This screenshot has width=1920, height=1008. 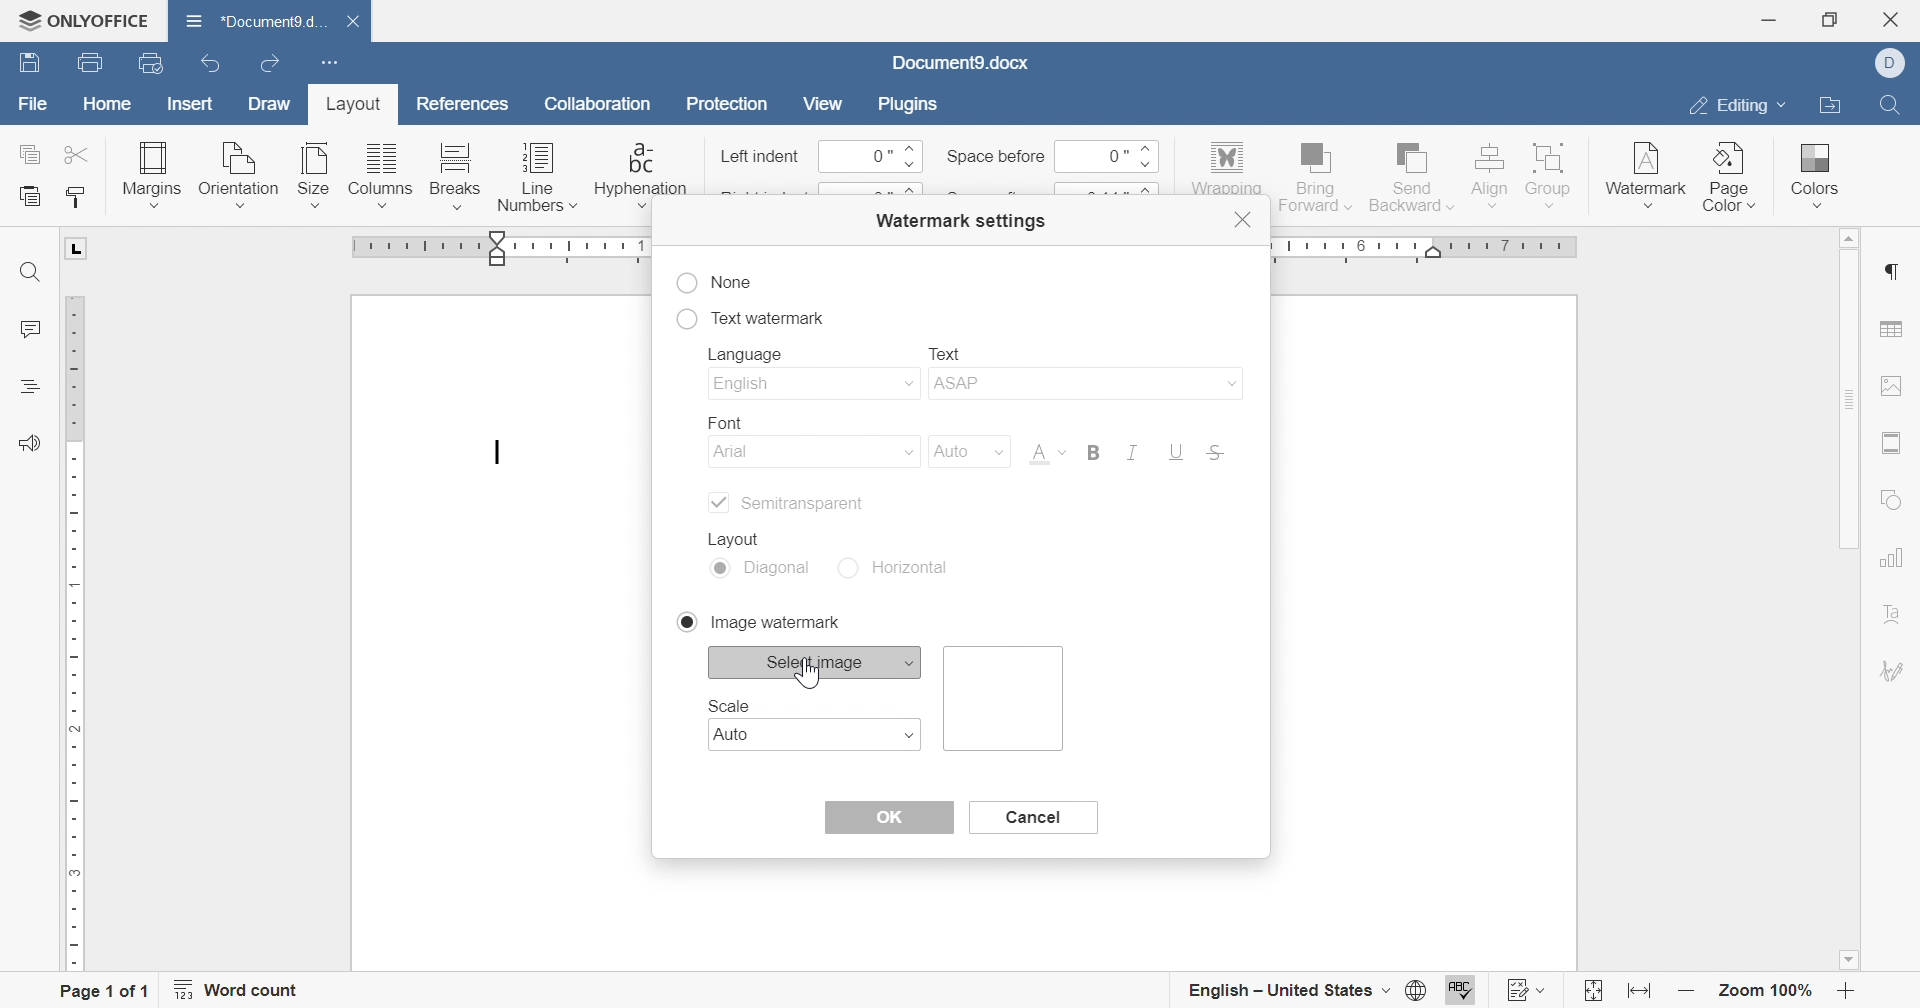 I want to click on image watermark, so click(x=756, y=621).